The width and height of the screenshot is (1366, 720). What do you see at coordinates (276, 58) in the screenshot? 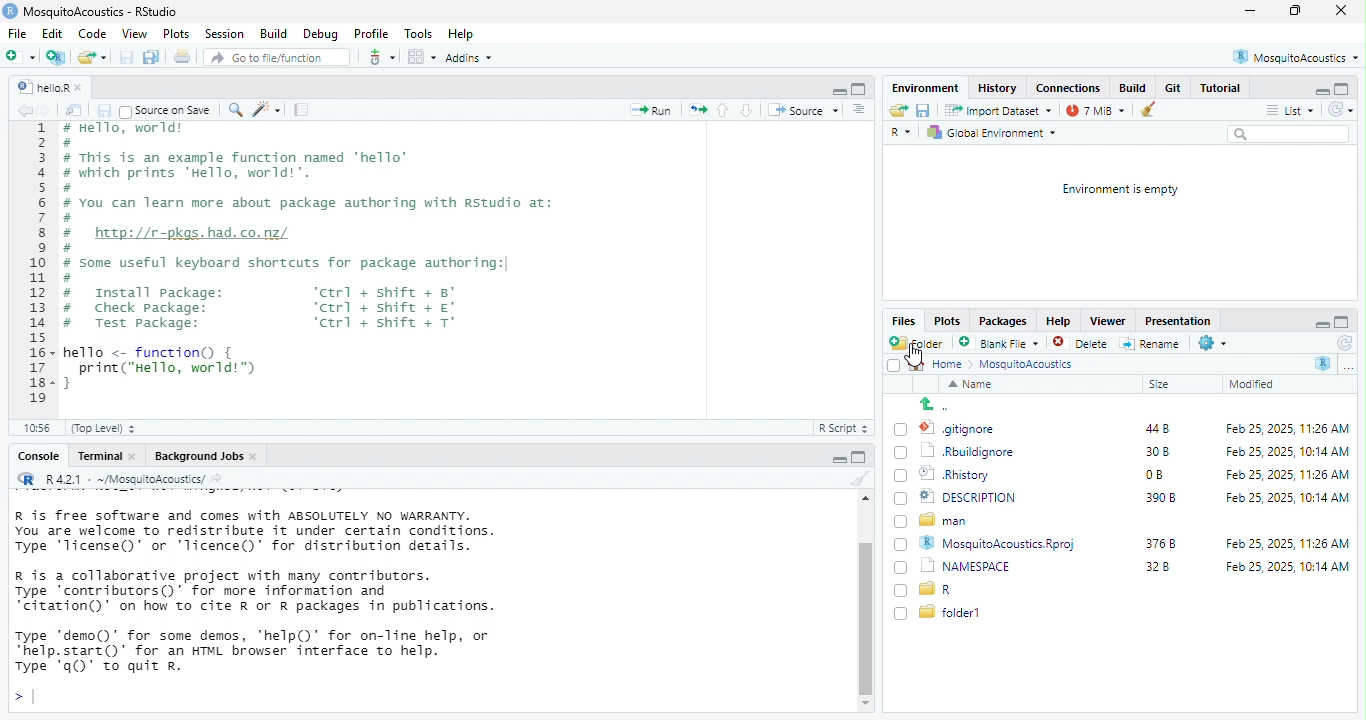
I see ` Go to file/function` at bounding box center [276, 58].